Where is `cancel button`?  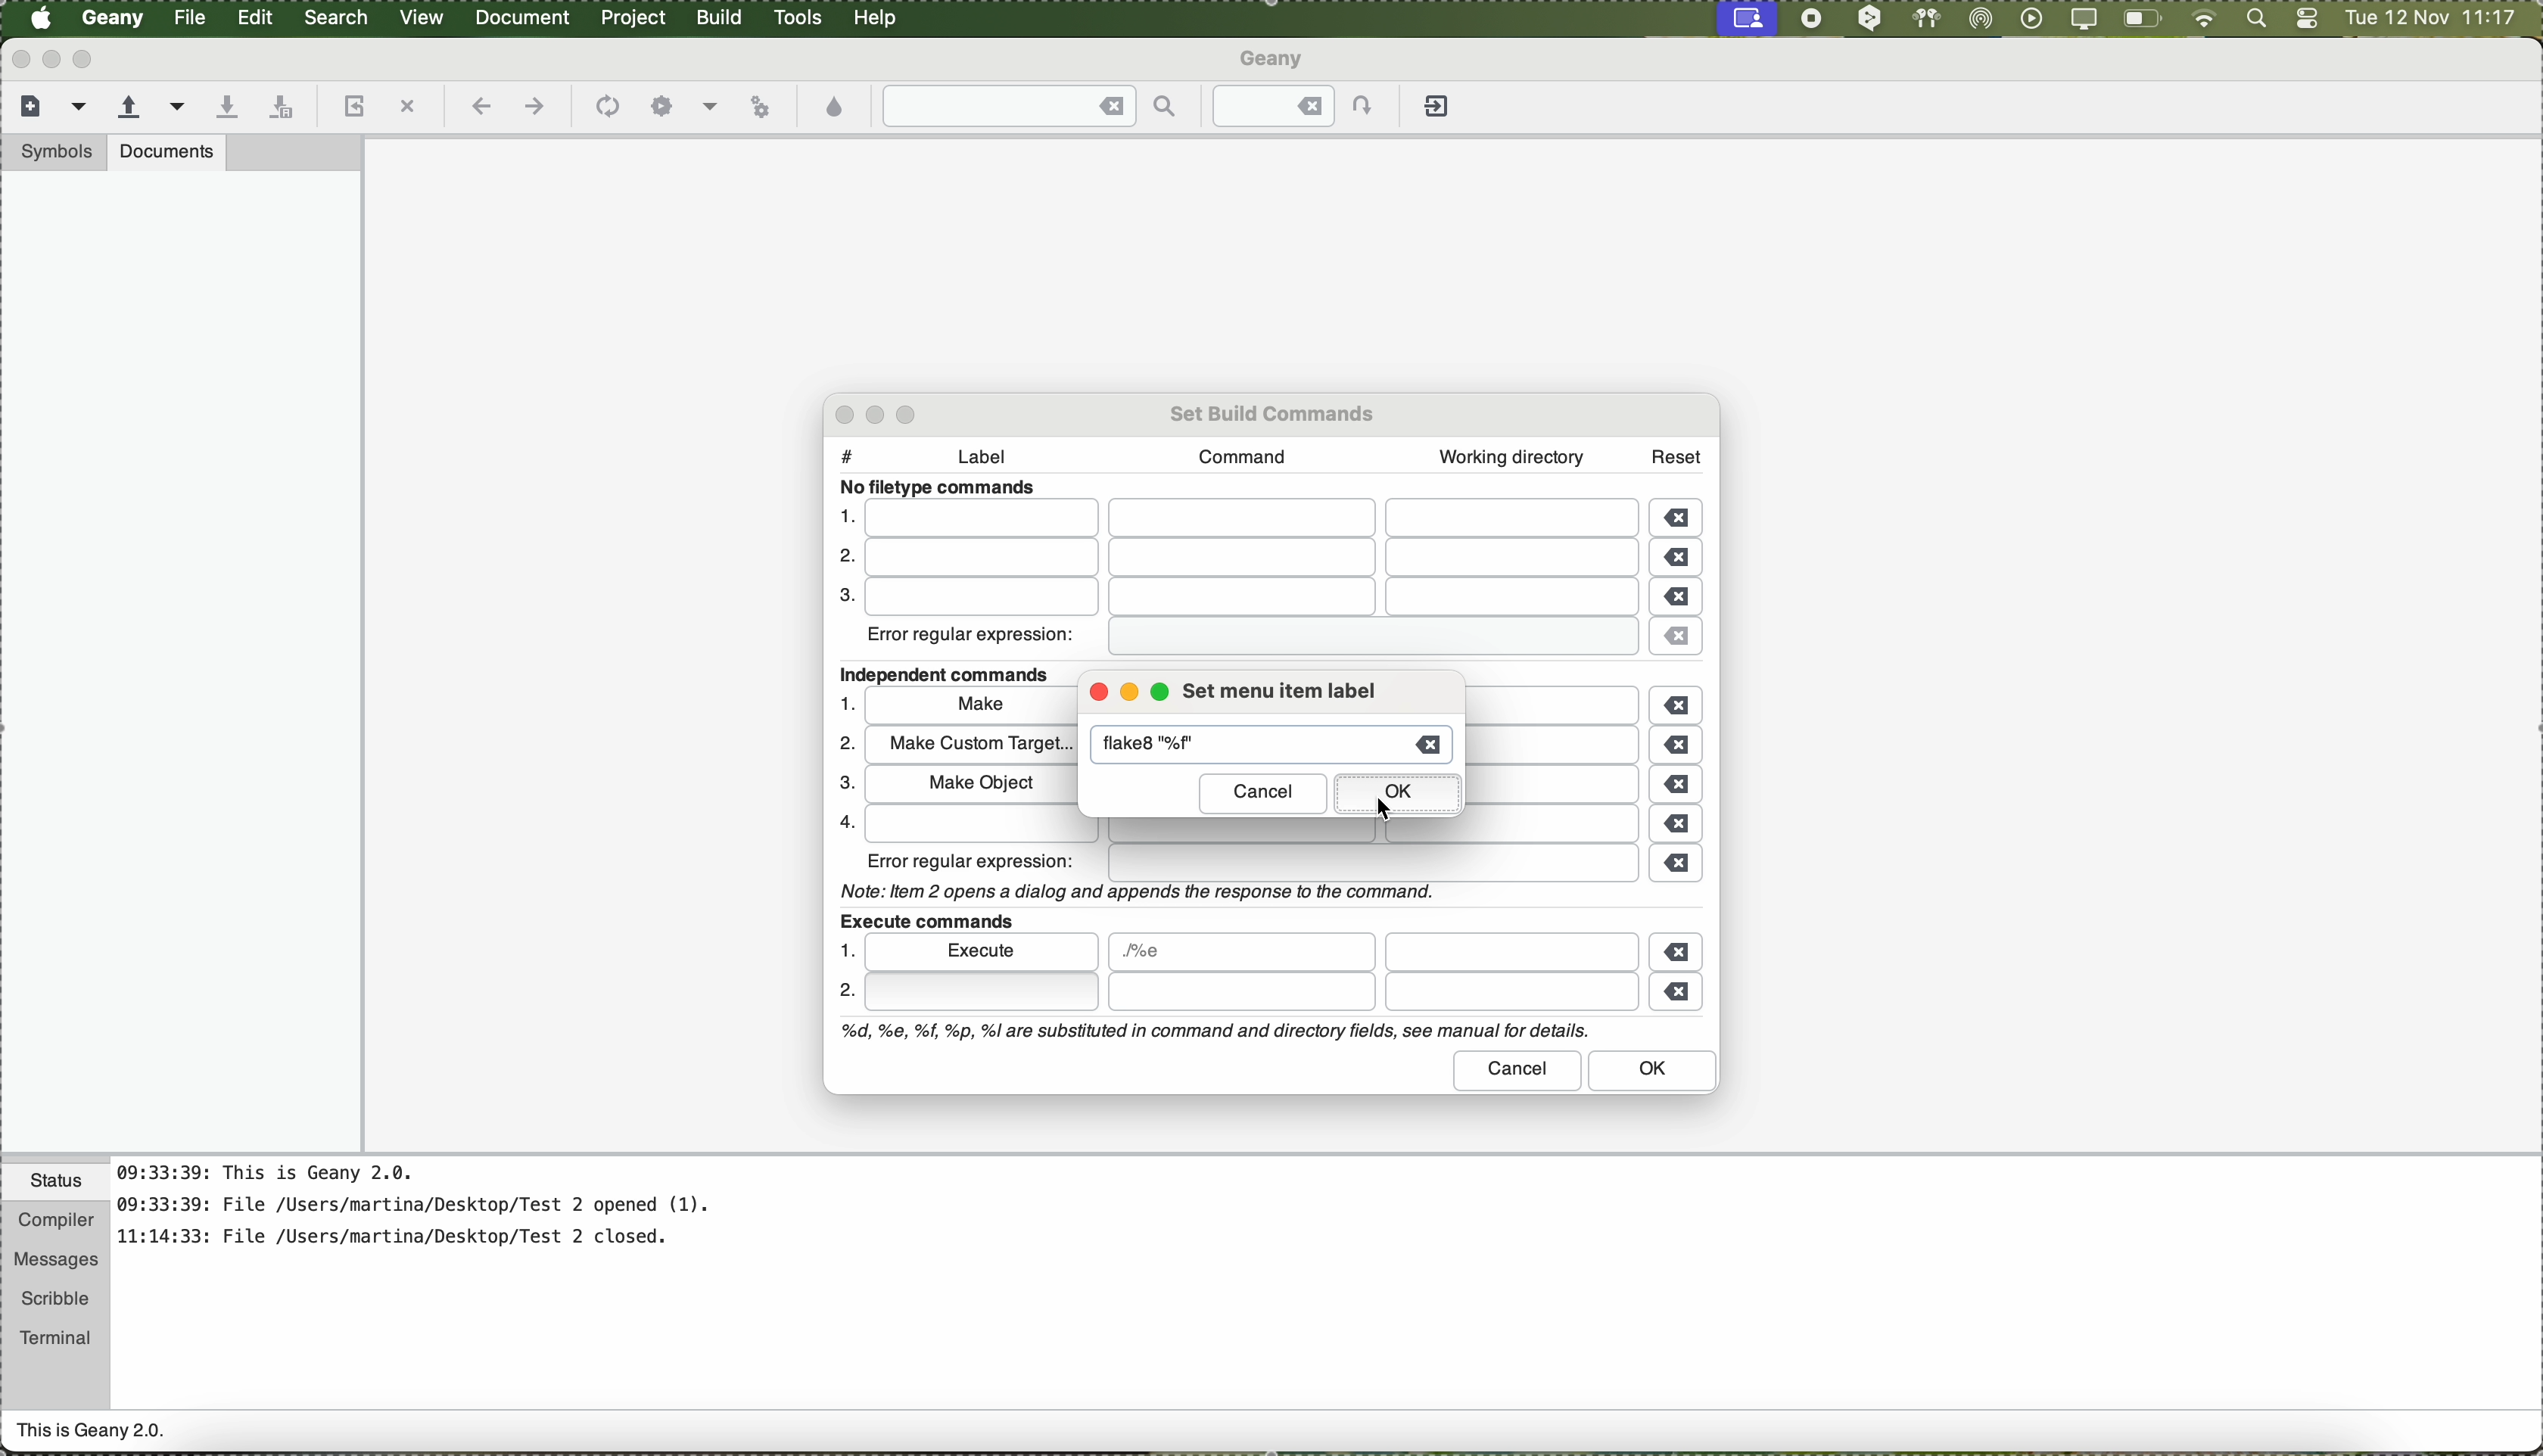 cancel button is located at coordinates (1519, 1070).